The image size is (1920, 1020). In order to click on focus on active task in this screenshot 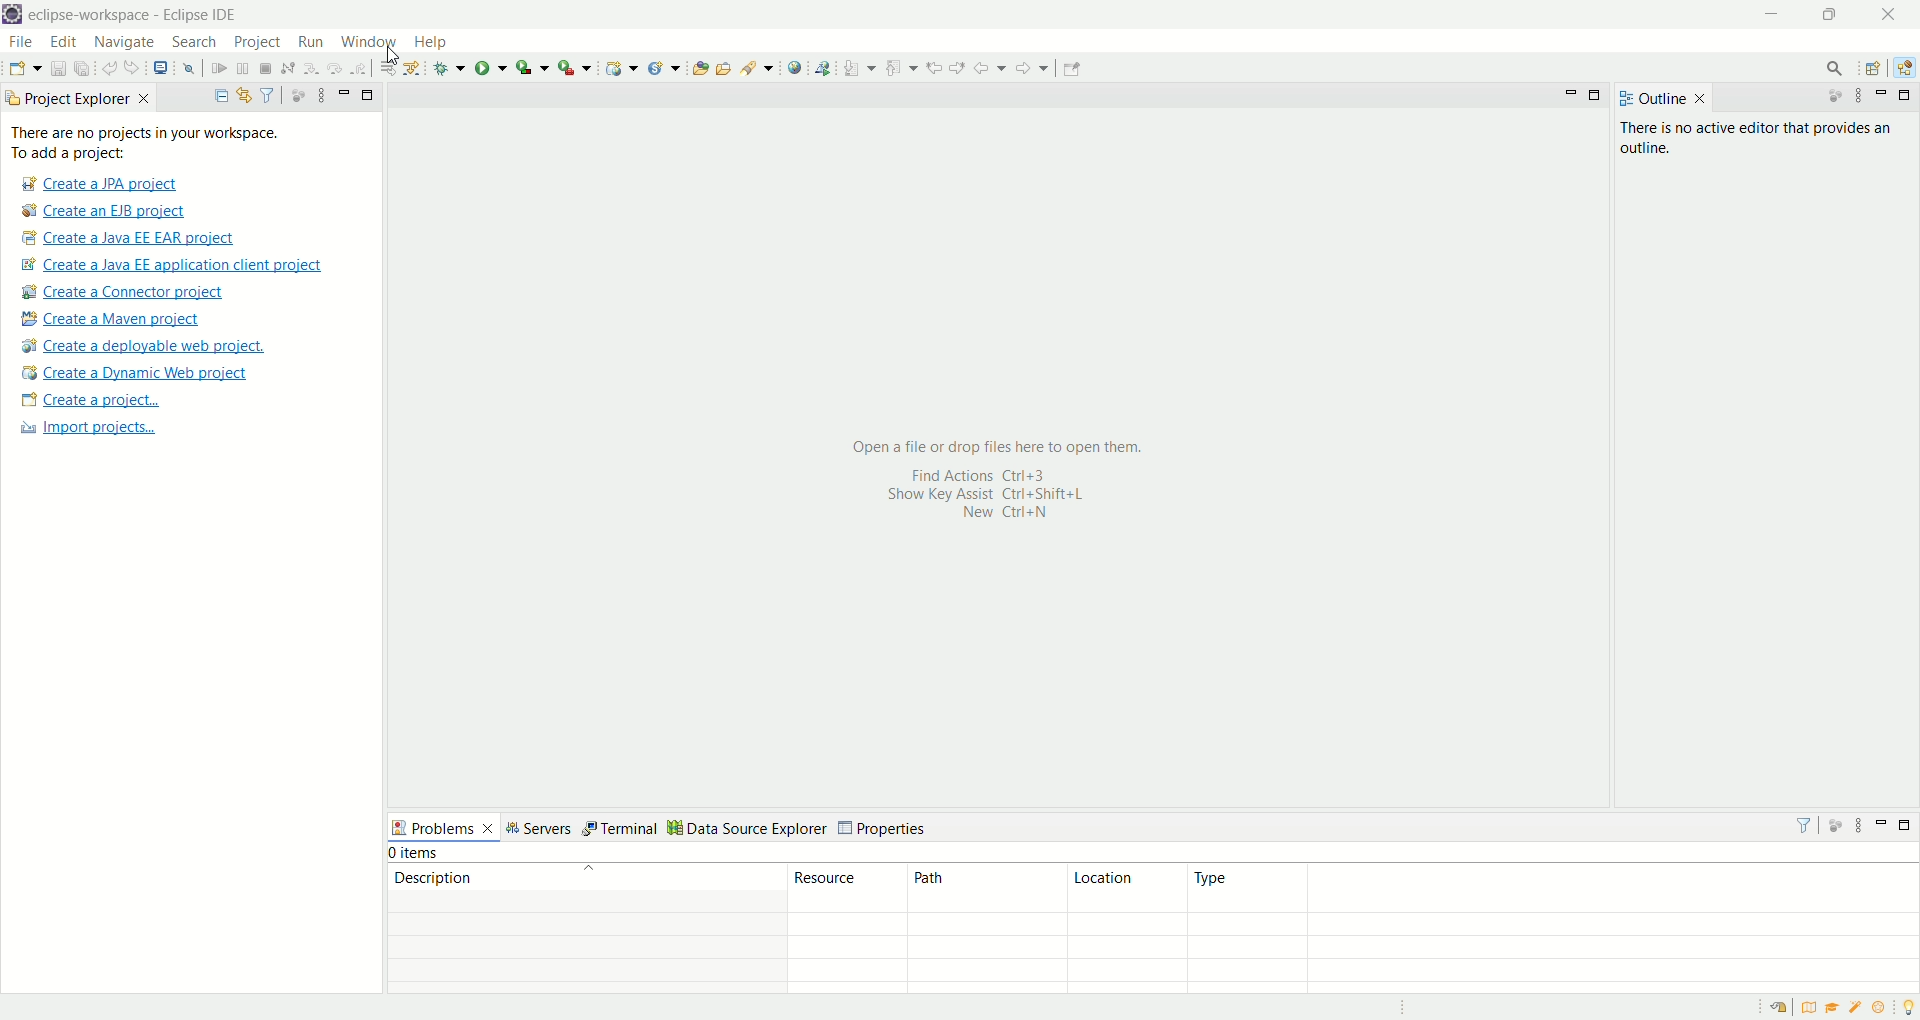, I will do `click(1837, 97)`.